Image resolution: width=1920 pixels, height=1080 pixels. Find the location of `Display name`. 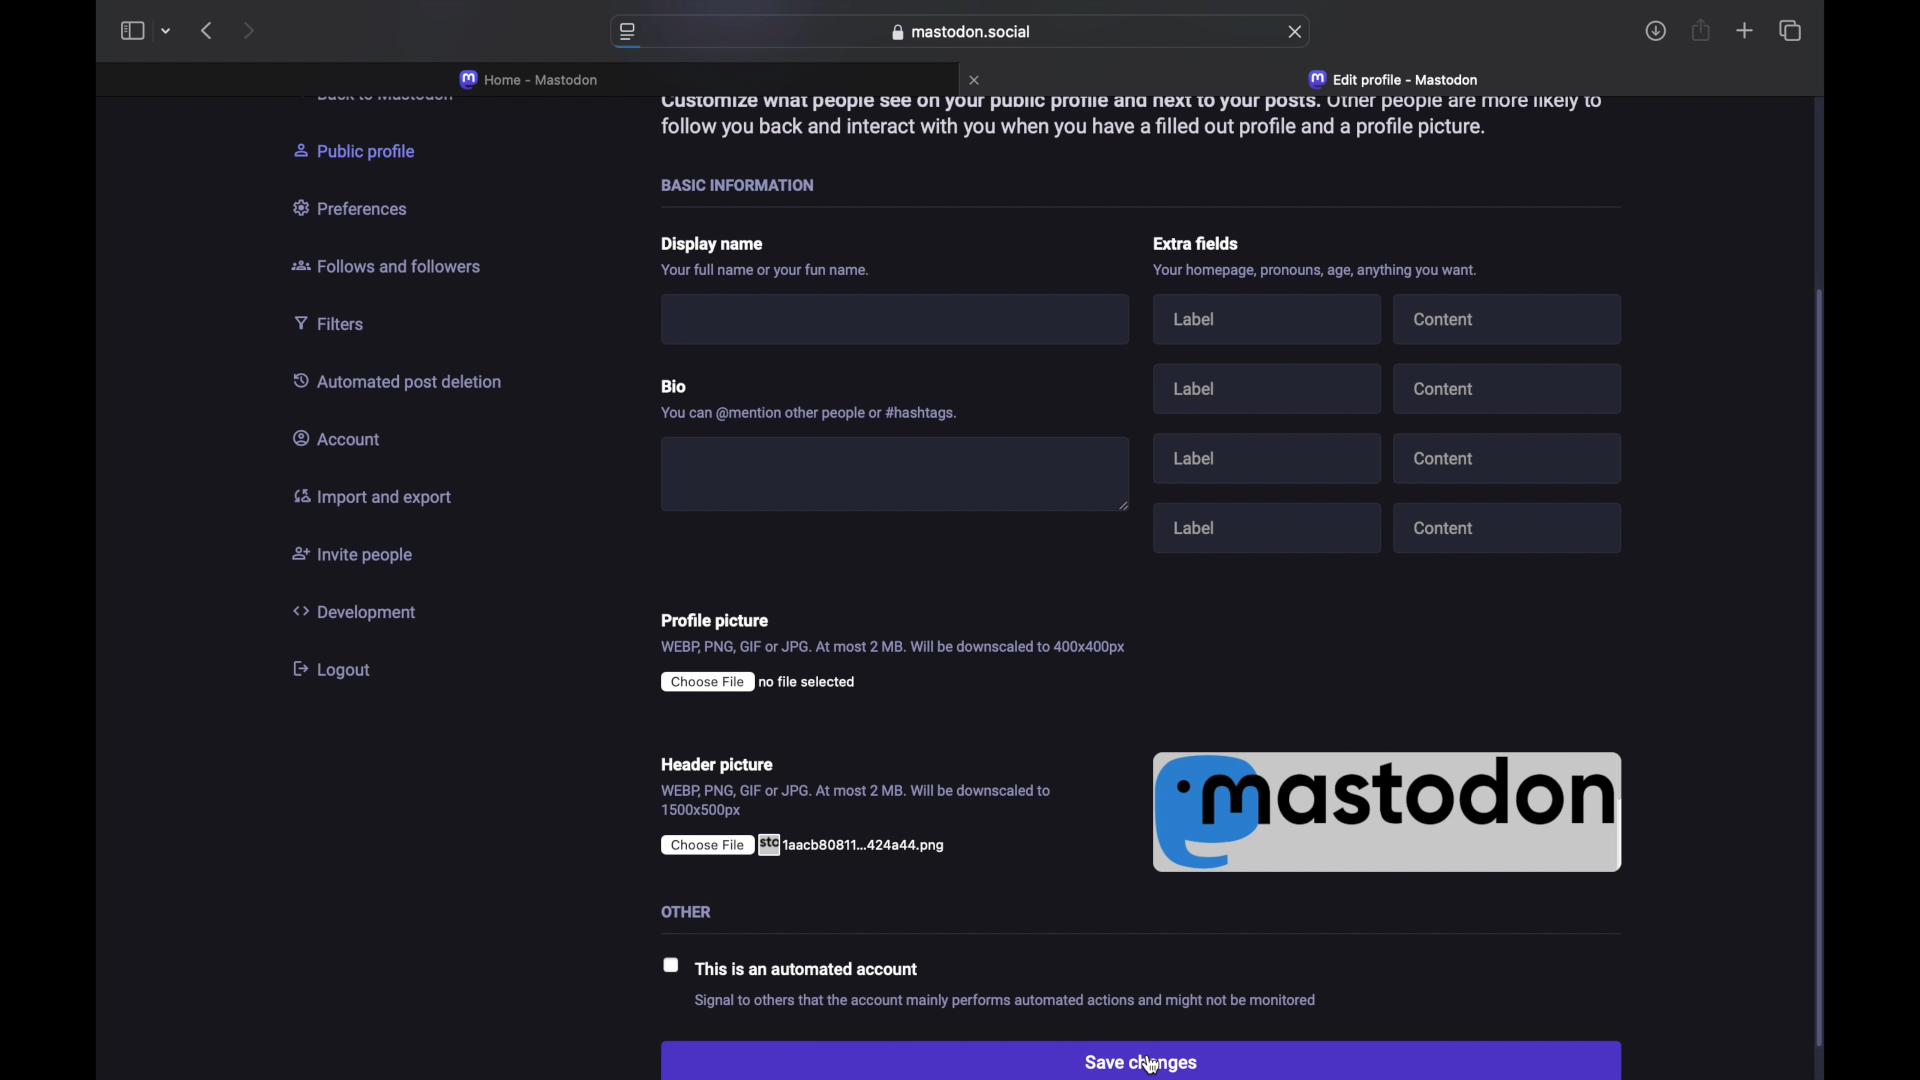

Display name is located at coordinates (713, 245).